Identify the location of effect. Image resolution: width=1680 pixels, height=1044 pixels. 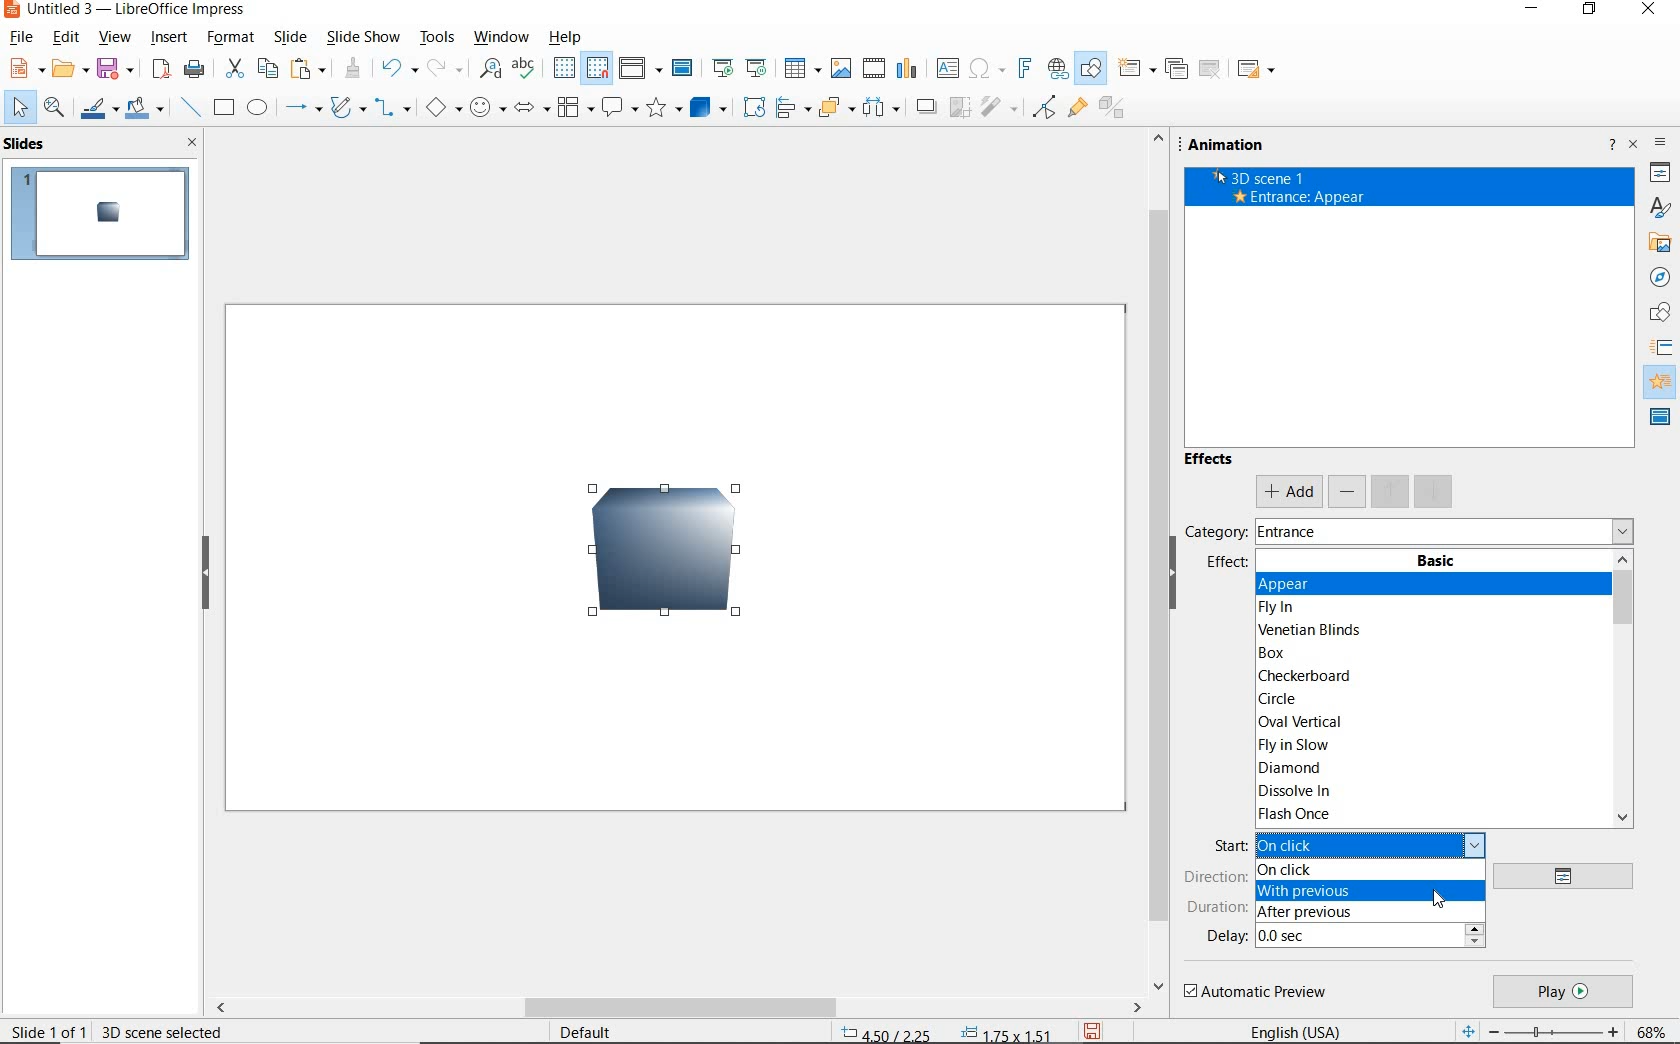
(1226, 567).